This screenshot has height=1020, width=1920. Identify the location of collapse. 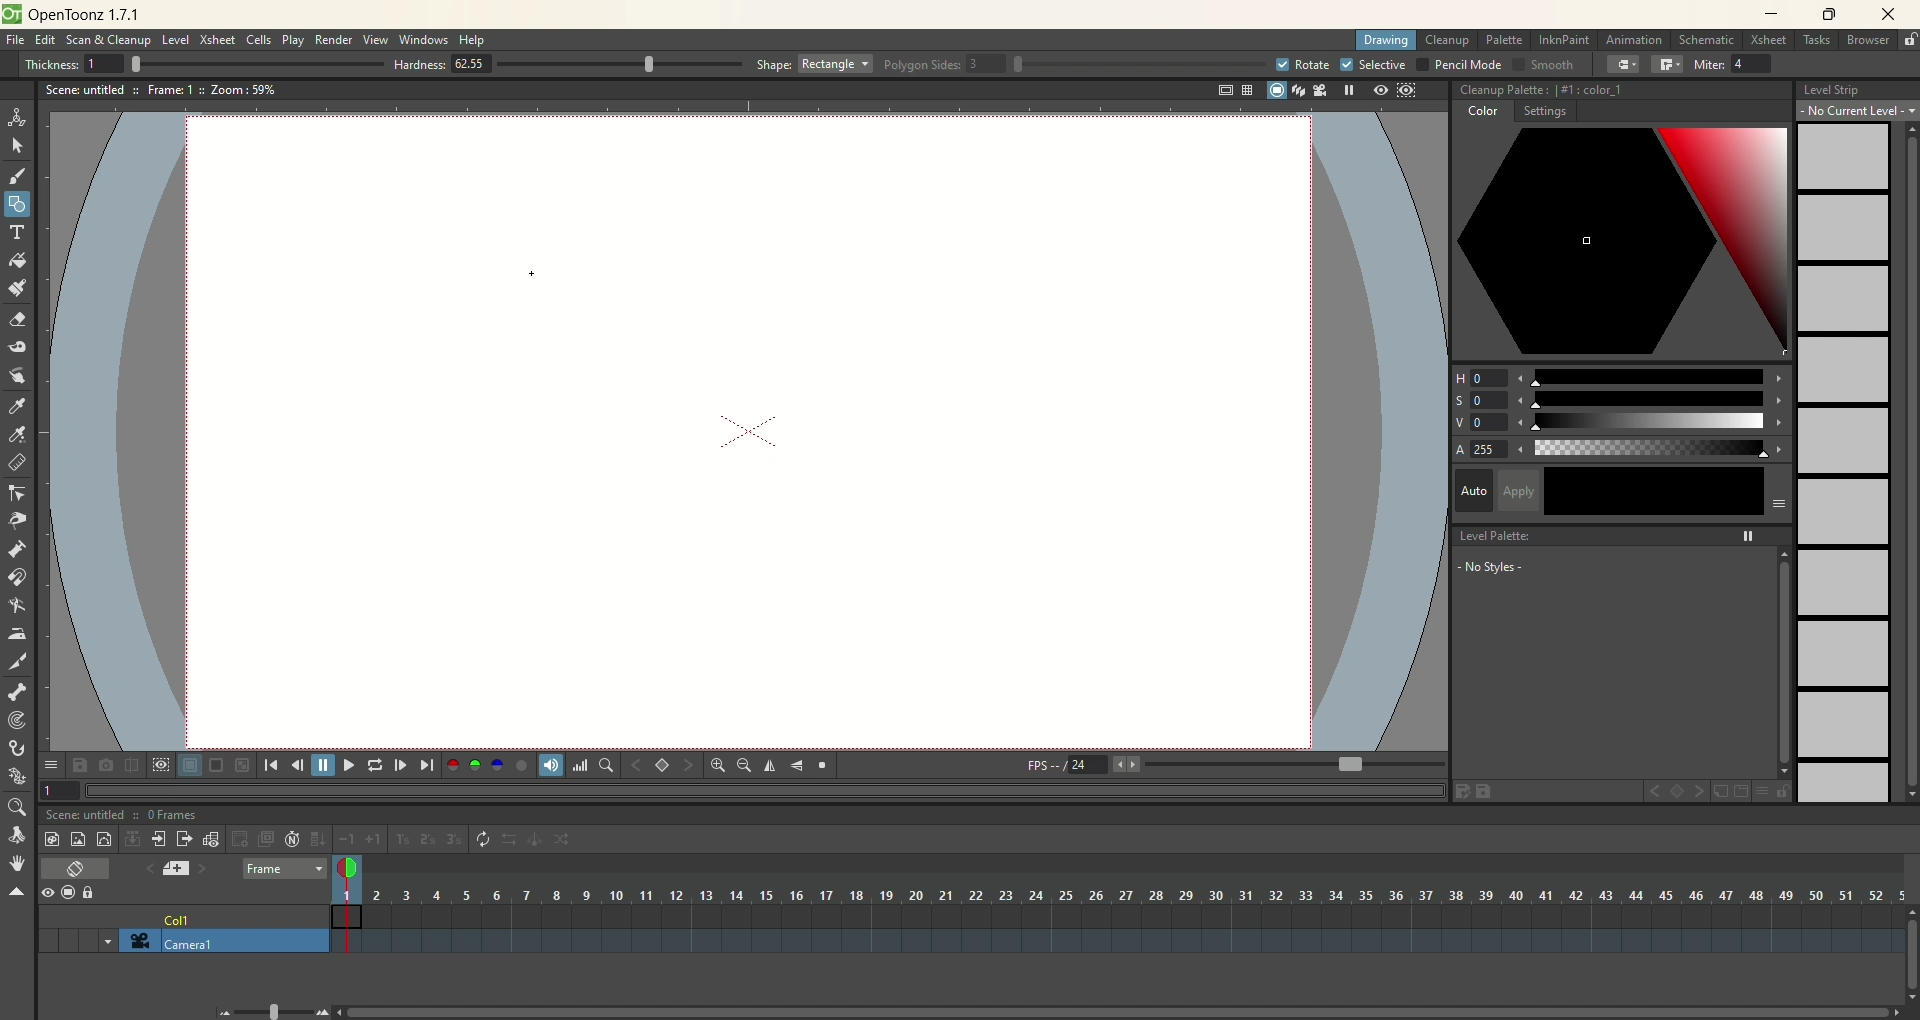
(132, 838).